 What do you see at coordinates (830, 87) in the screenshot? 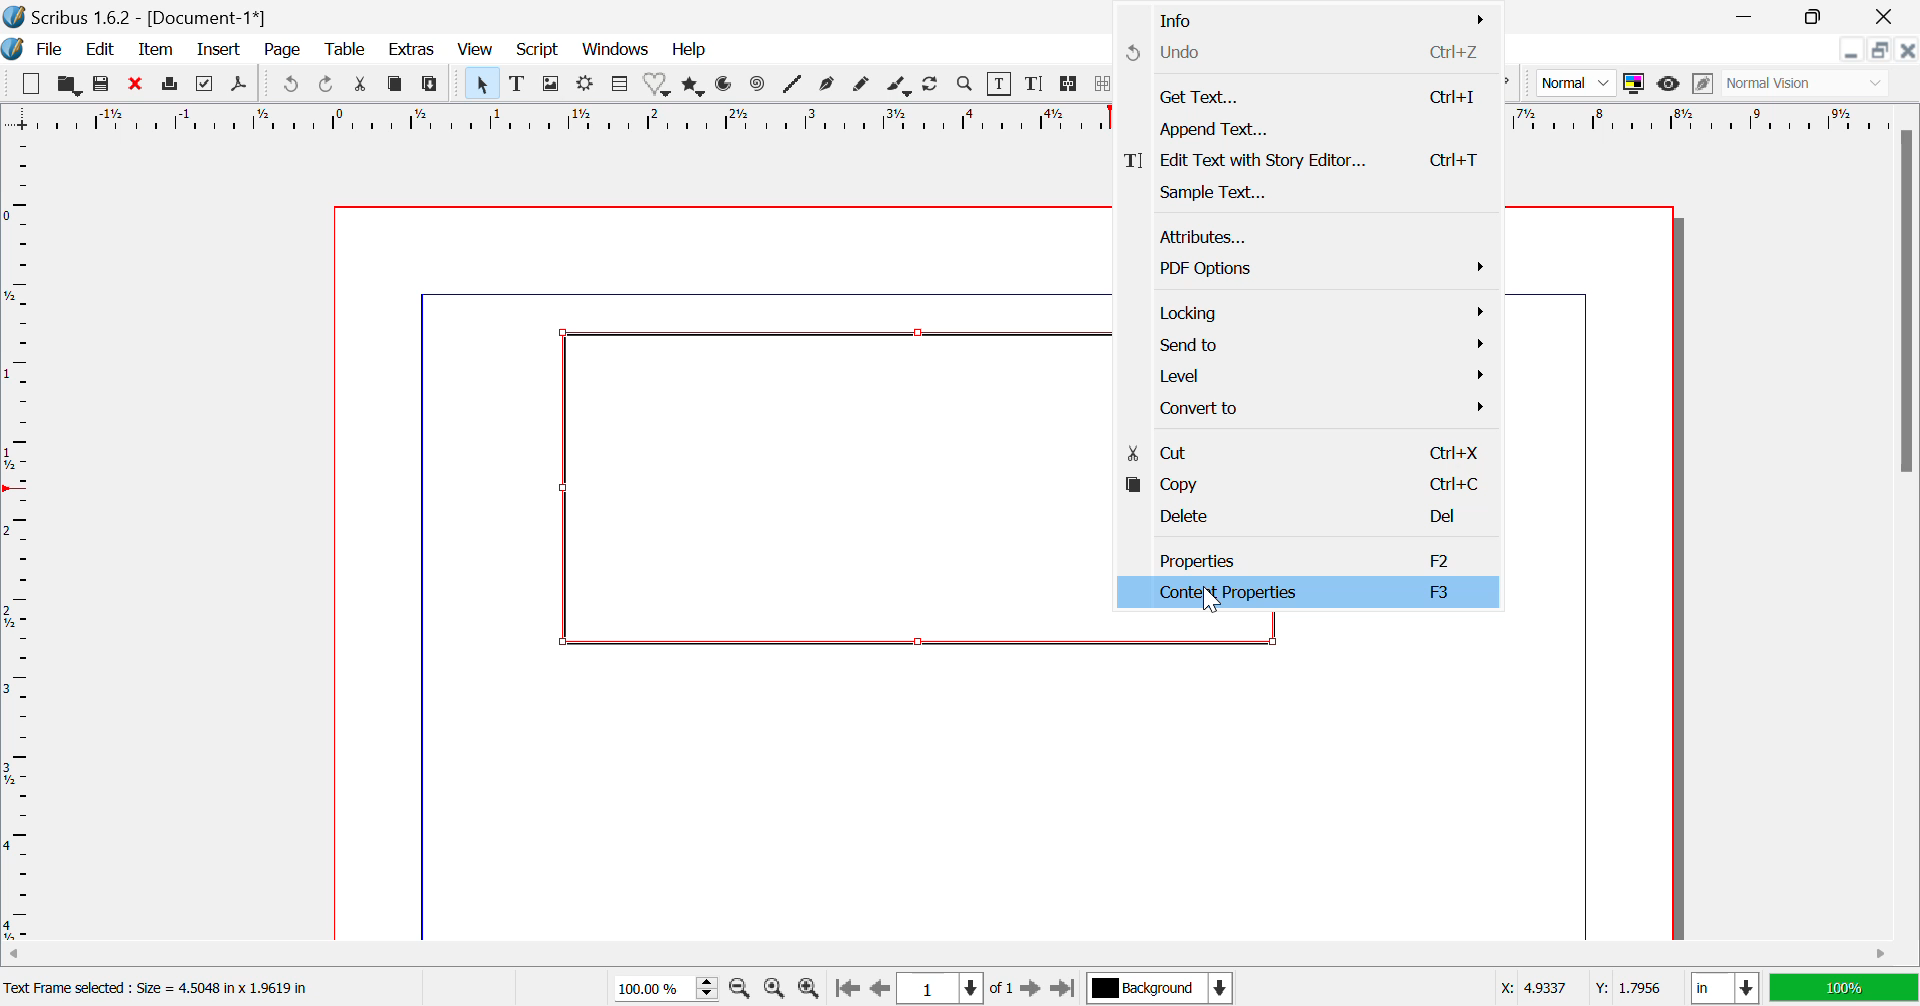
I see `Bezier Curve` at bounding box center [830, 87].